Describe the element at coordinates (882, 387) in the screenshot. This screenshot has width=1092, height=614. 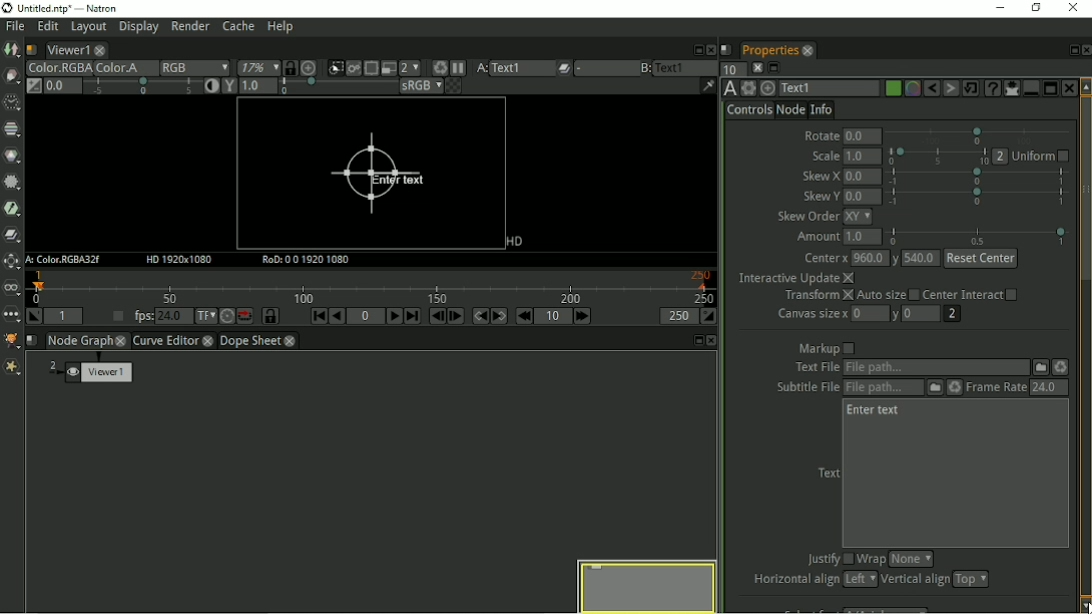
I see `Subtitle File` at that location.